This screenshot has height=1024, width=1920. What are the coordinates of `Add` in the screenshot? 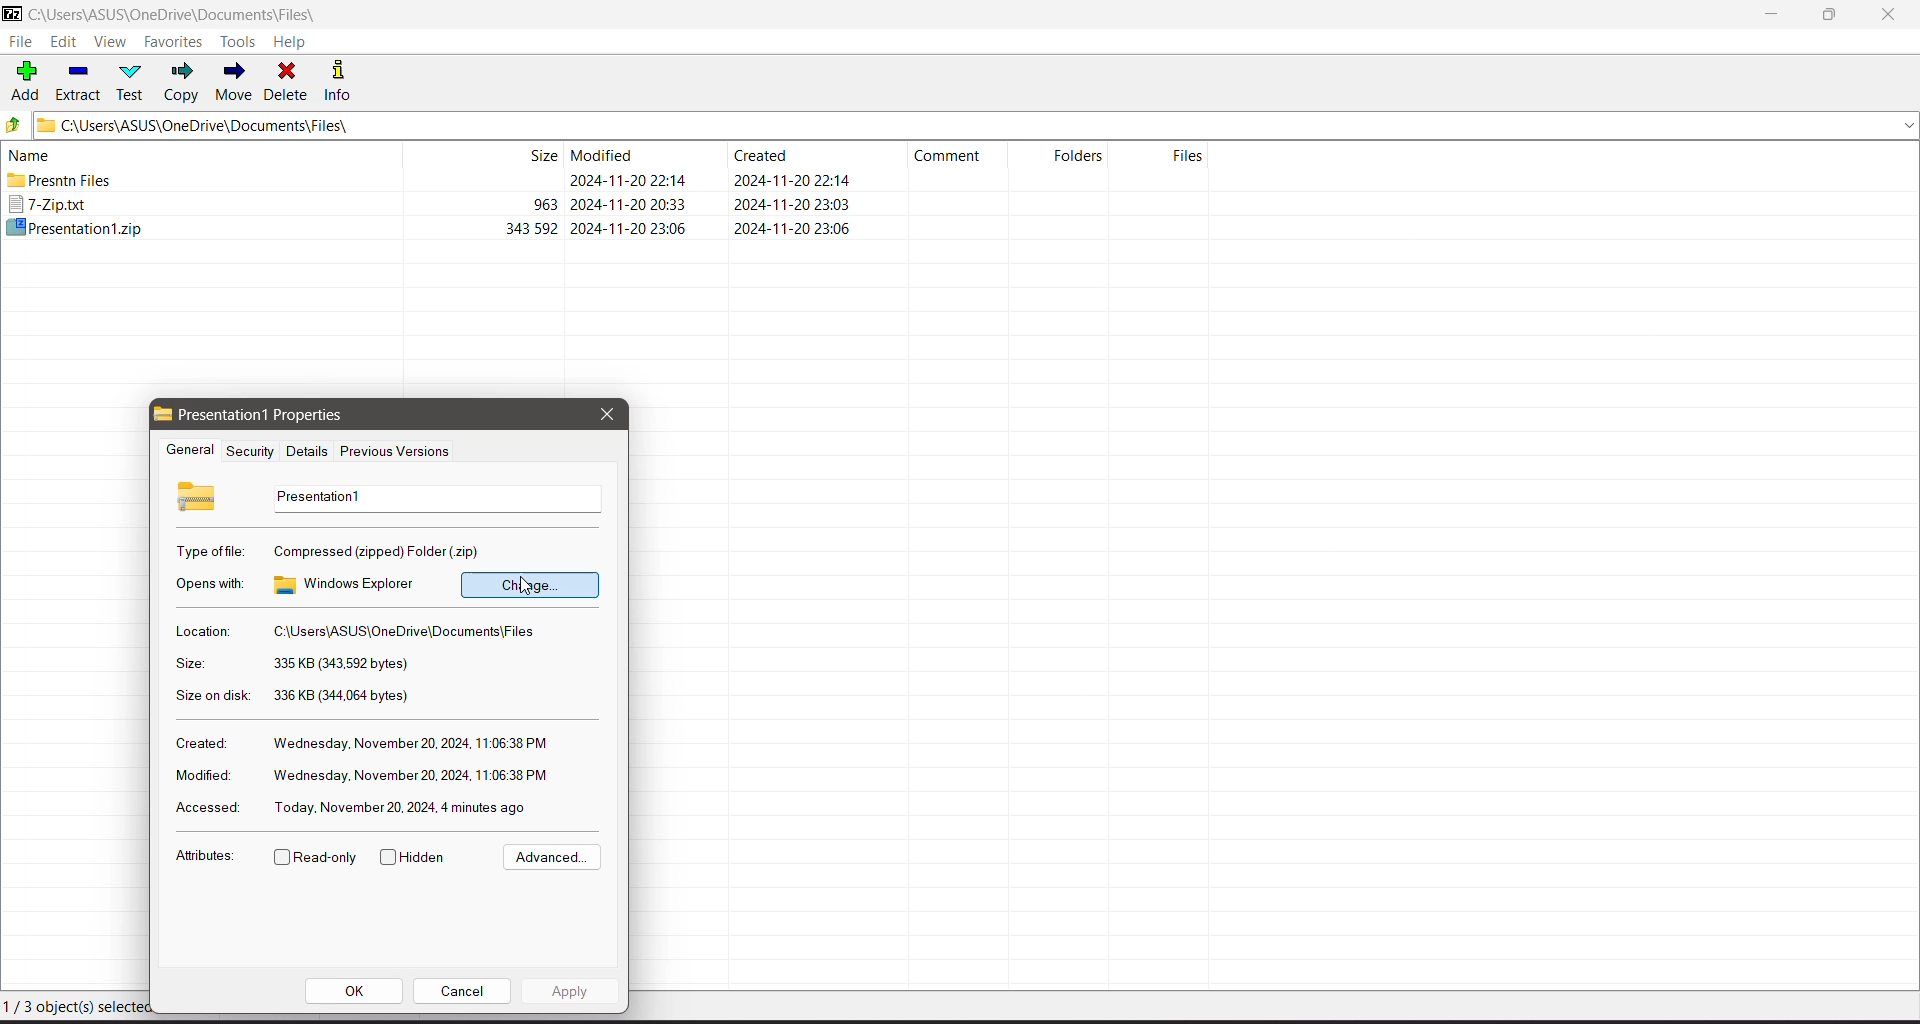 It's located at (26, 79).